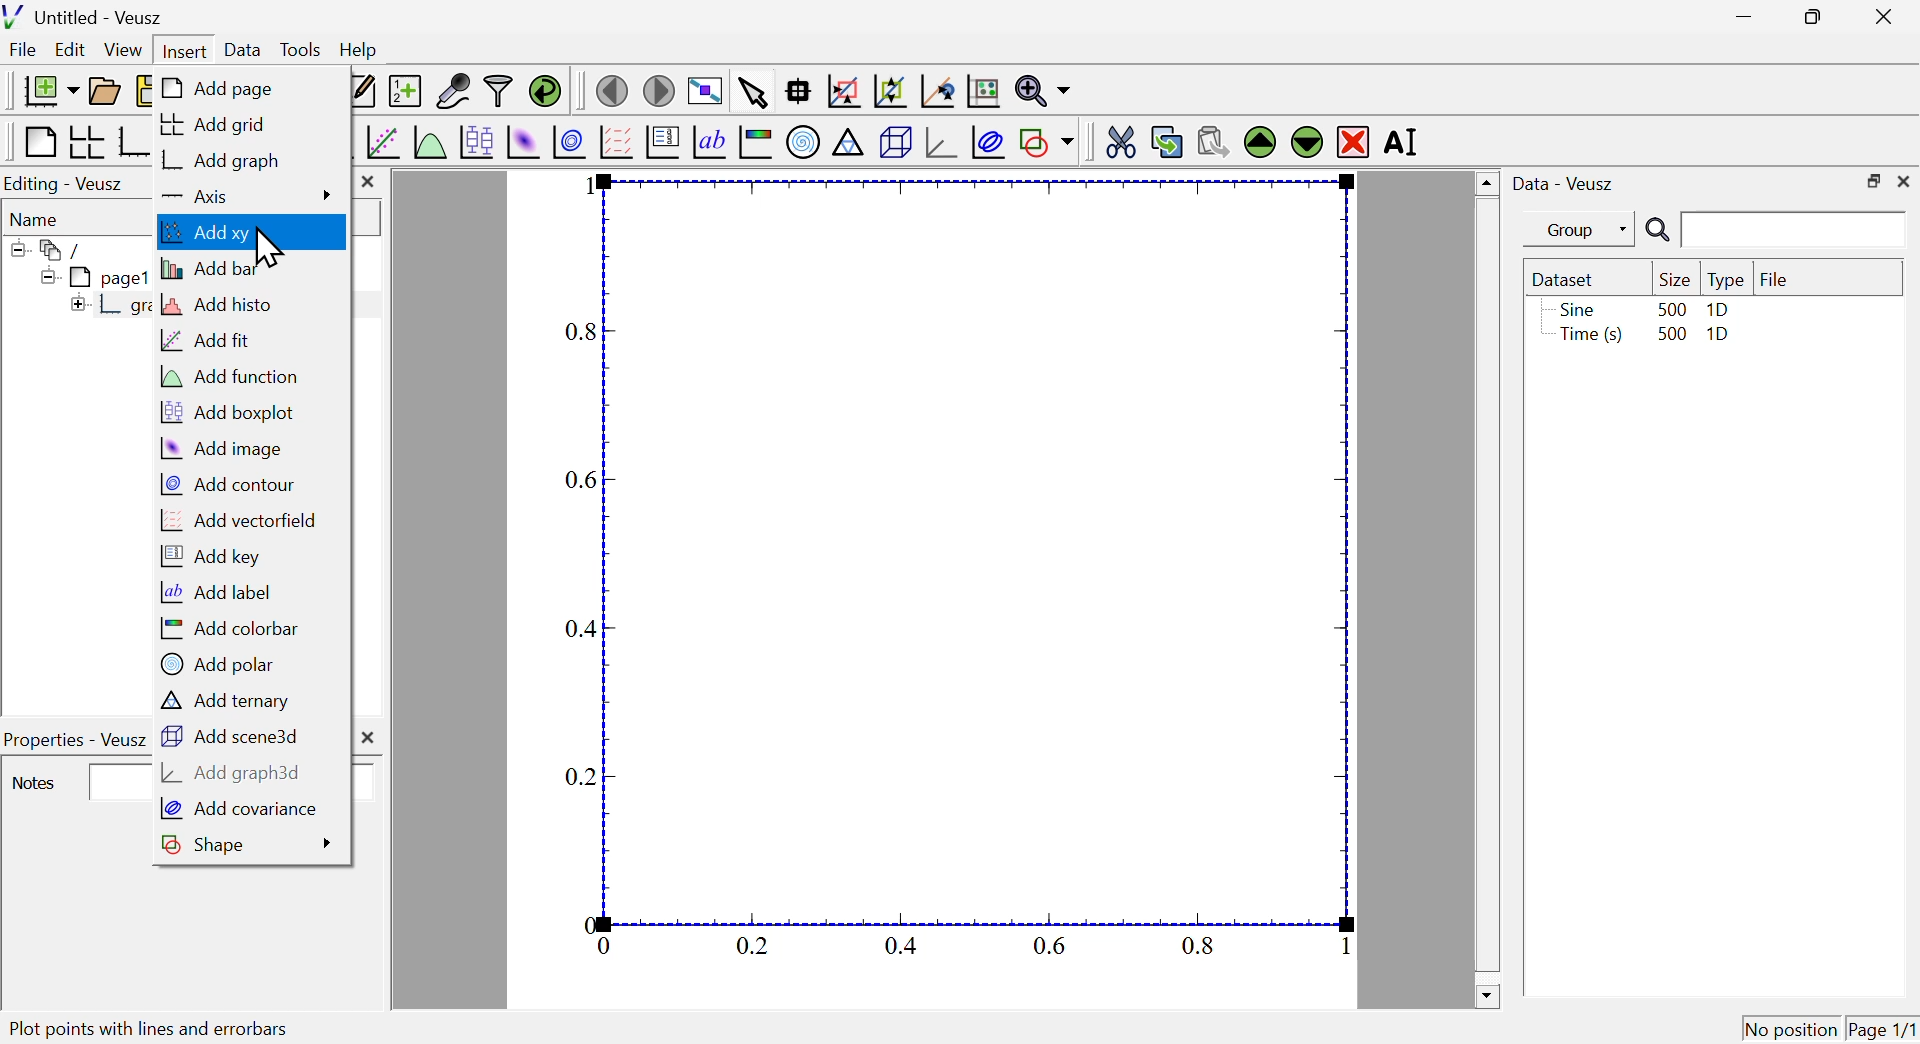 The height and width of the screenshot is (1044, 1920). Describe the element at coordinates (800, 92) in the screenshot. I see `read data points on the graph` at that location.